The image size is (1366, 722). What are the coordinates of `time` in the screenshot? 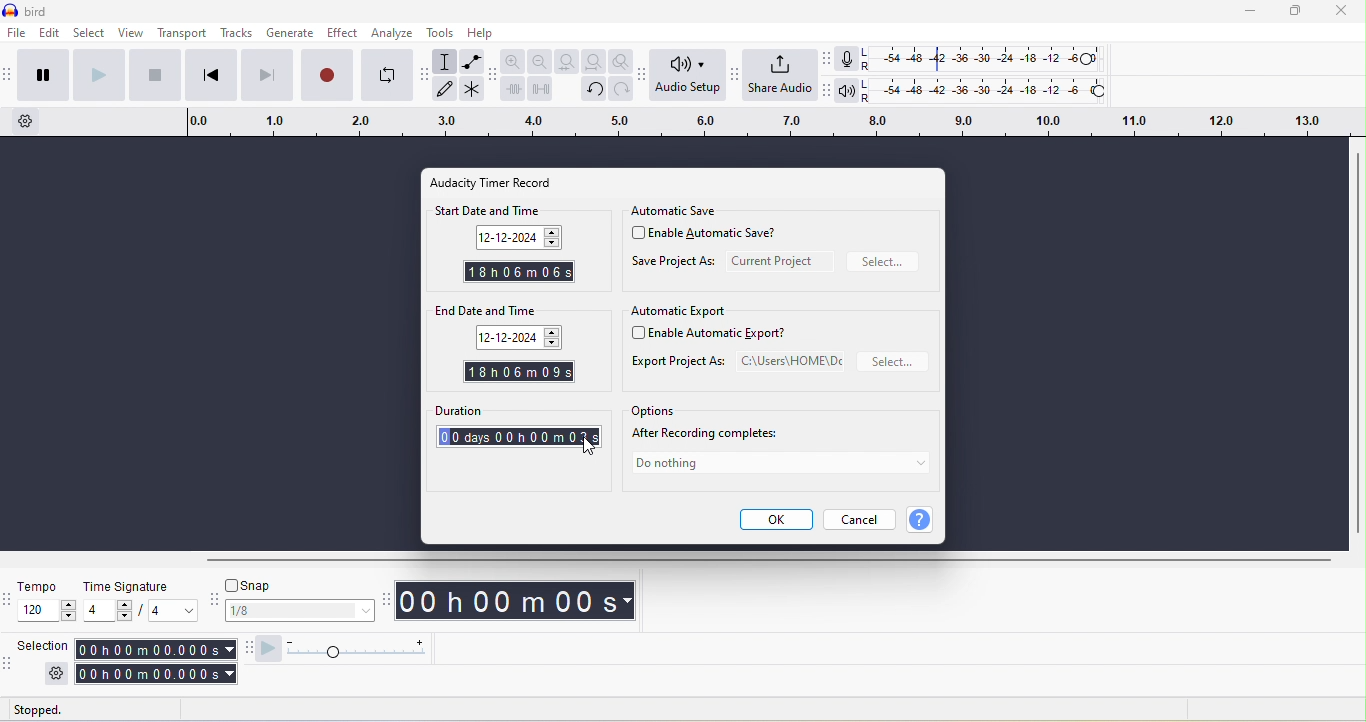 It's located at (520, 600).